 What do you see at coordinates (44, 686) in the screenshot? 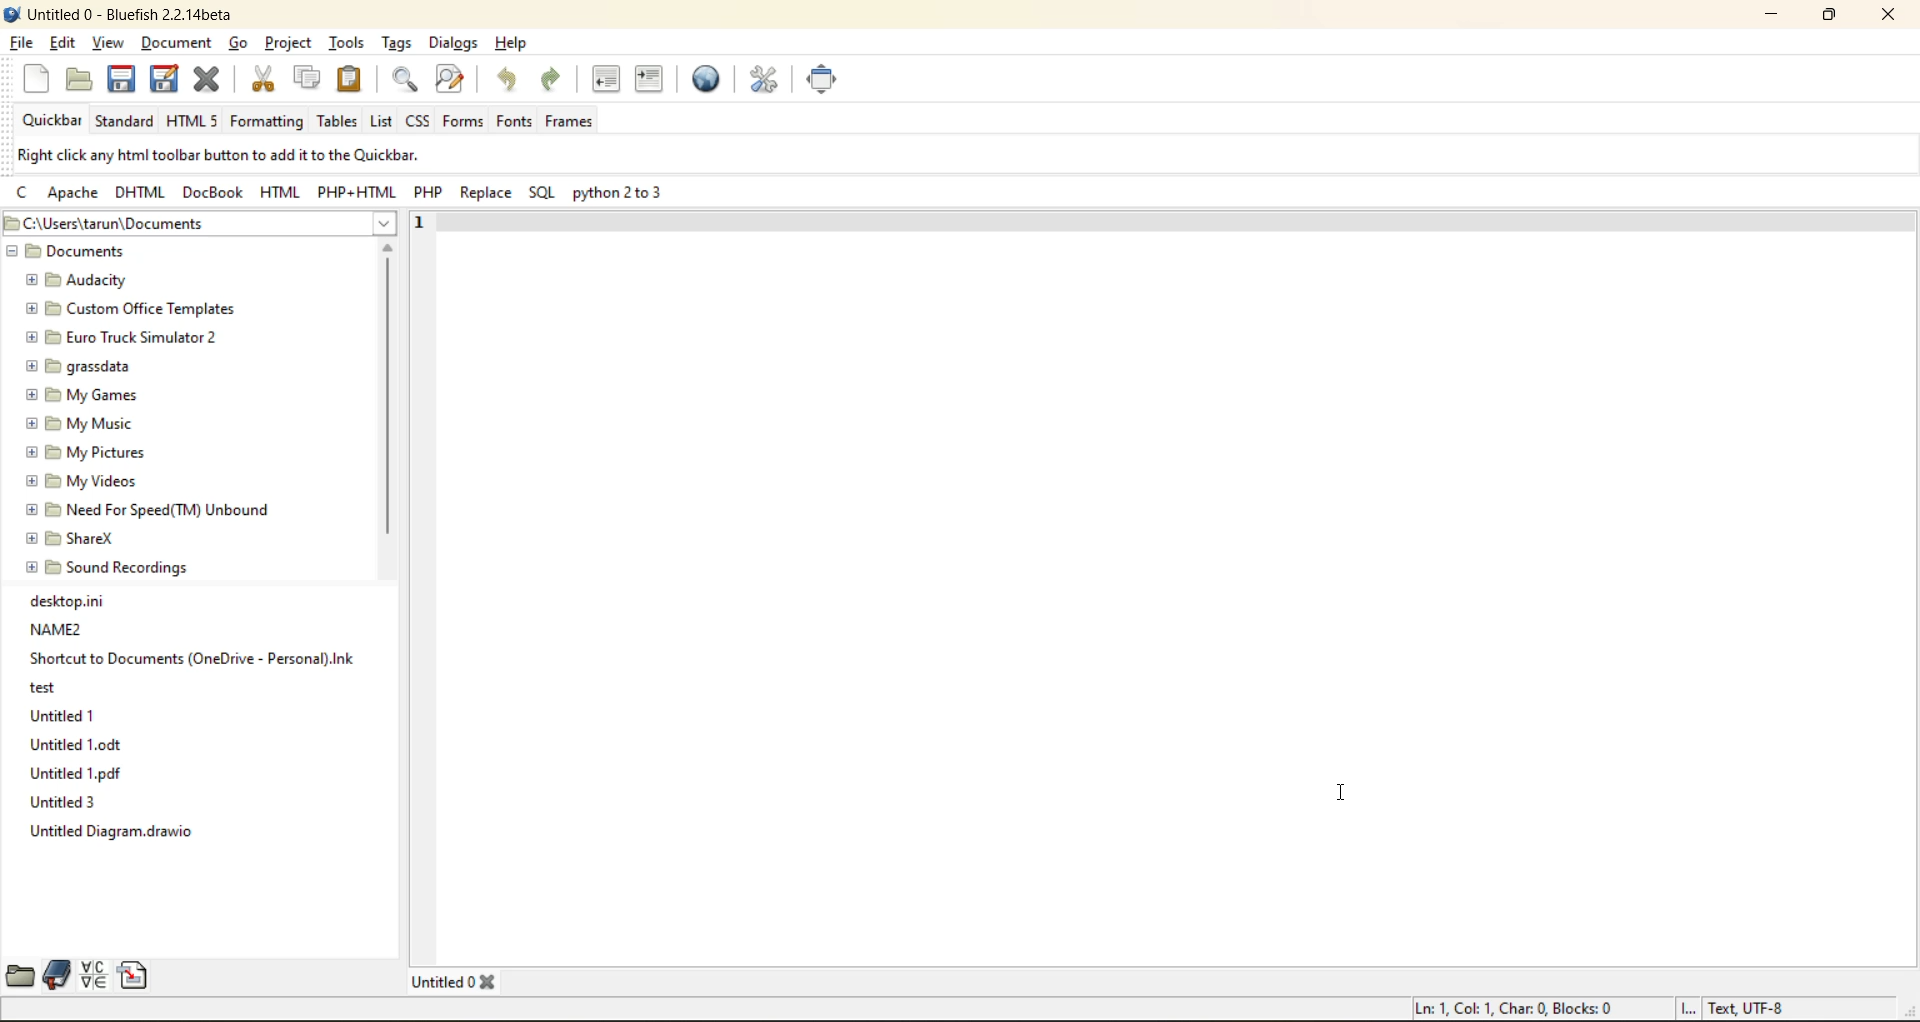
I see `test` at bounding box center [44, 686].